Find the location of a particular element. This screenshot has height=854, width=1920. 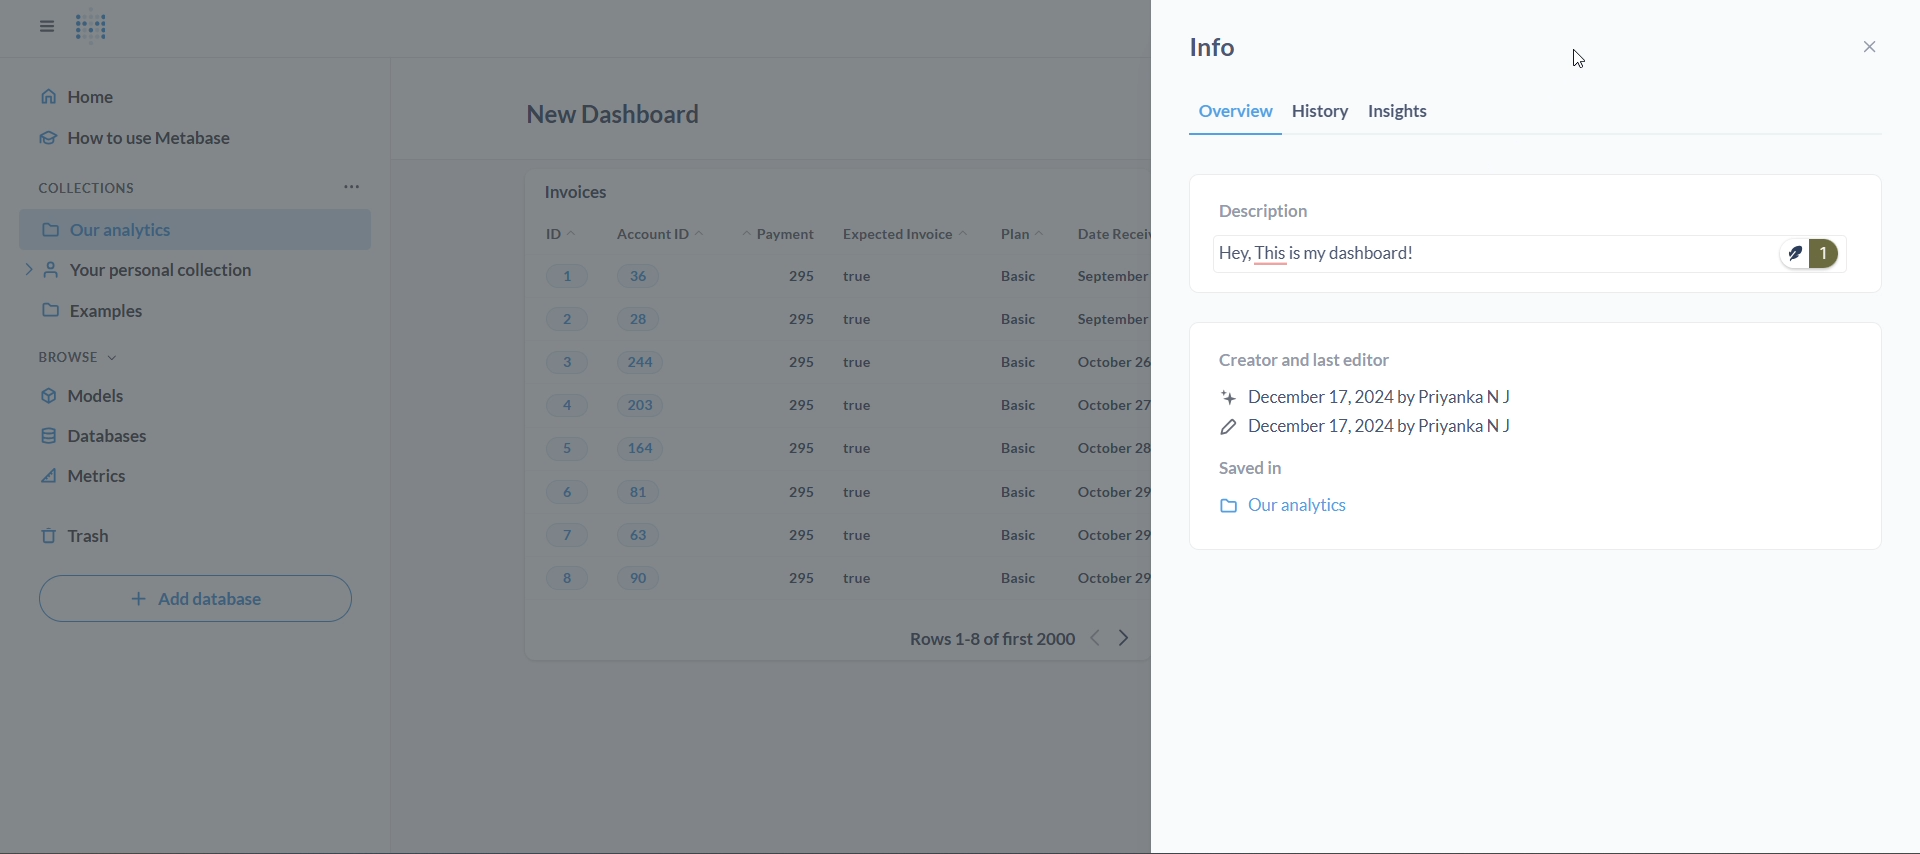

true is located at coordinates (867, 279).